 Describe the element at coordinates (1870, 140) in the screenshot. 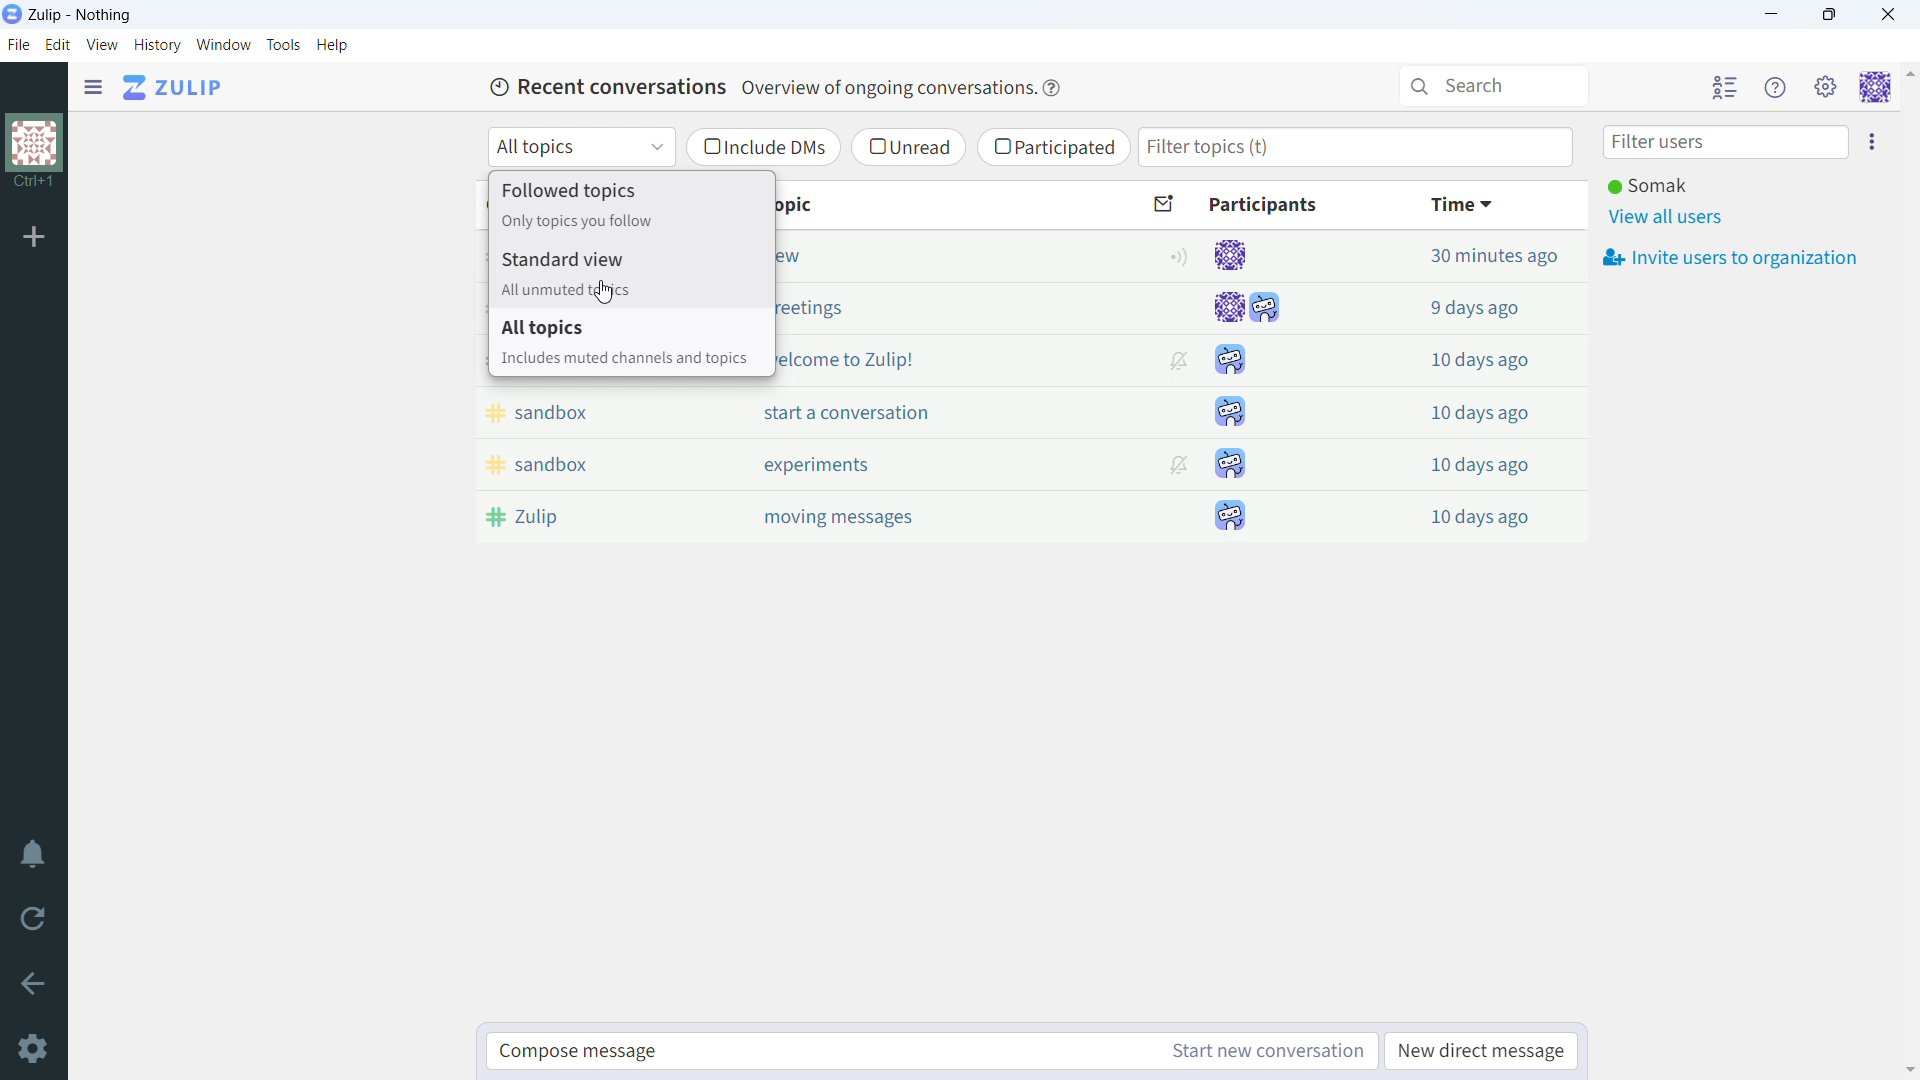

I see `invite users` at that location.